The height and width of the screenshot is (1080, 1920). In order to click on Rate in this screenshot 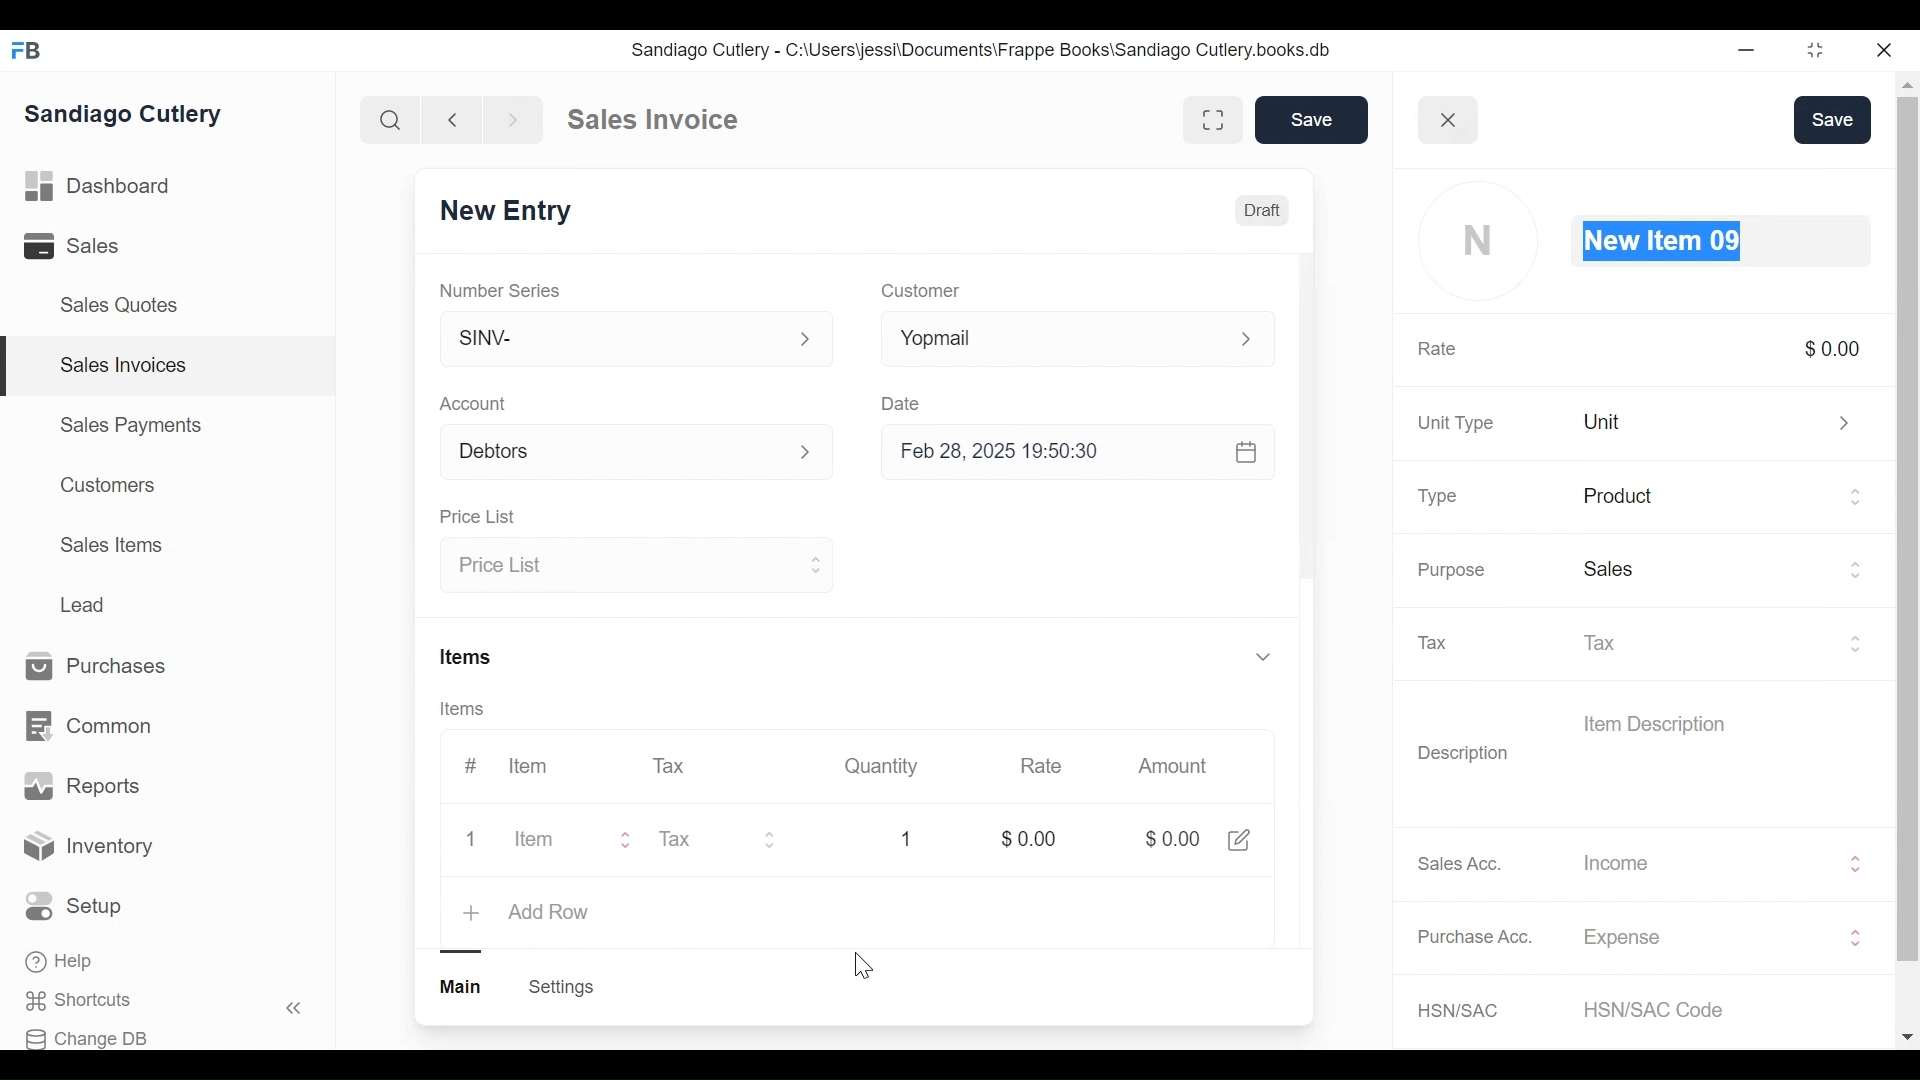, I will do `click(1041, 766)`.